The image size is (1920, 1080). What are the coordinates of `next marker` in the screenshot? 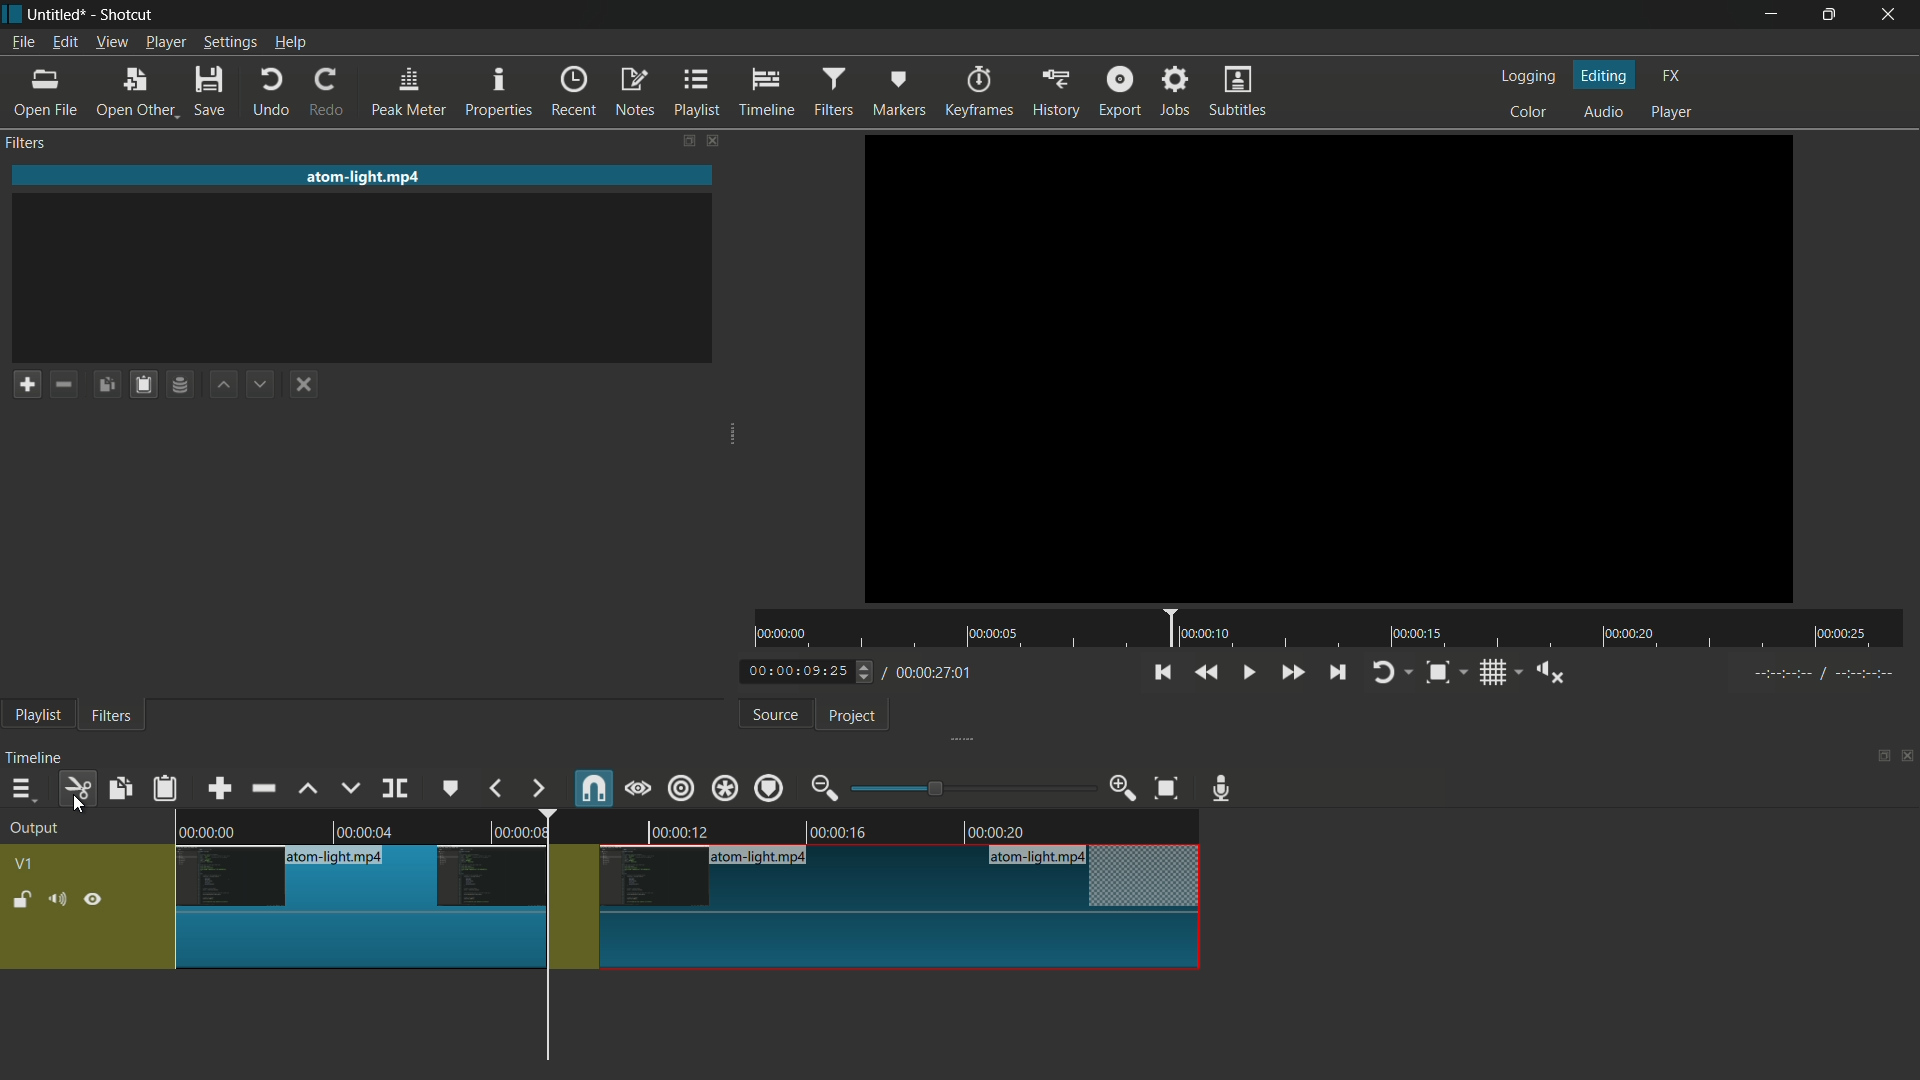 It's located at (537, 789).